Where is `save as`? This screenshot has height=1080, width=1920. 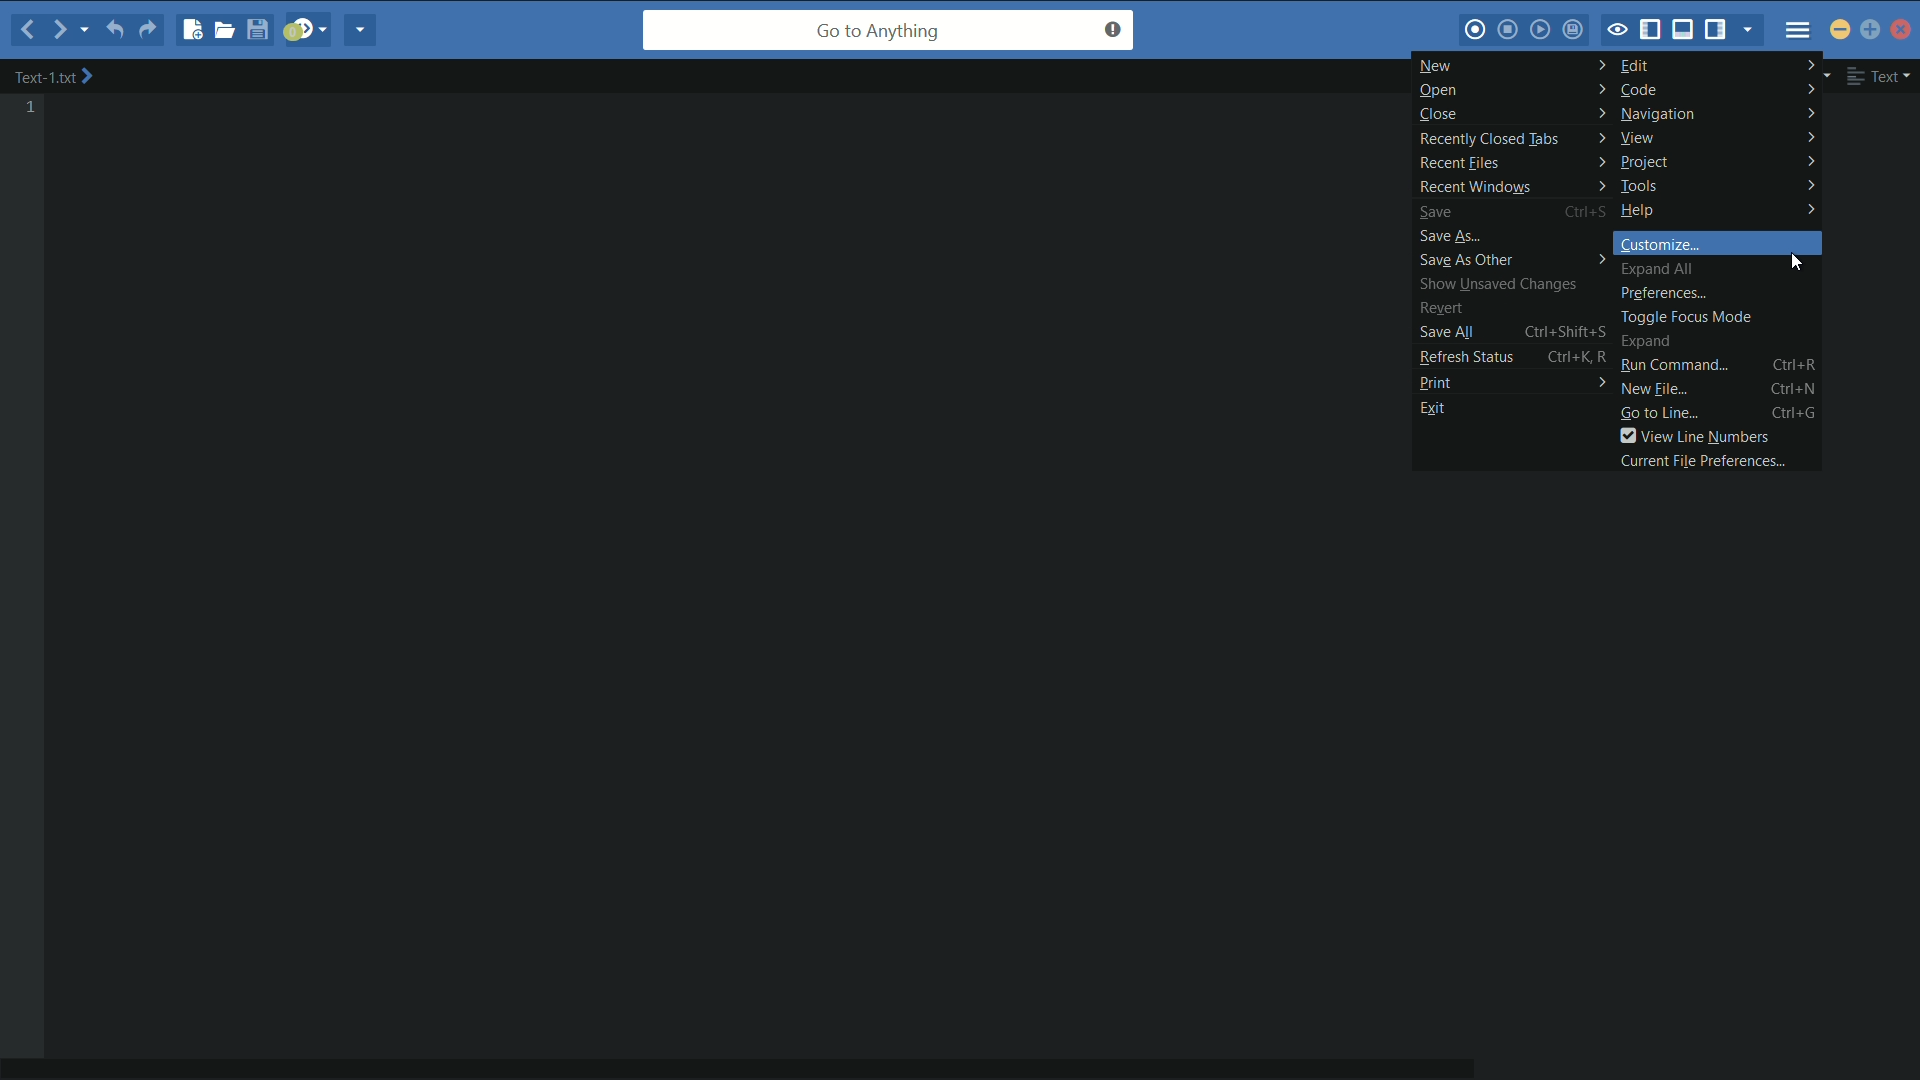
save as is located at coordinates (1448, 236).